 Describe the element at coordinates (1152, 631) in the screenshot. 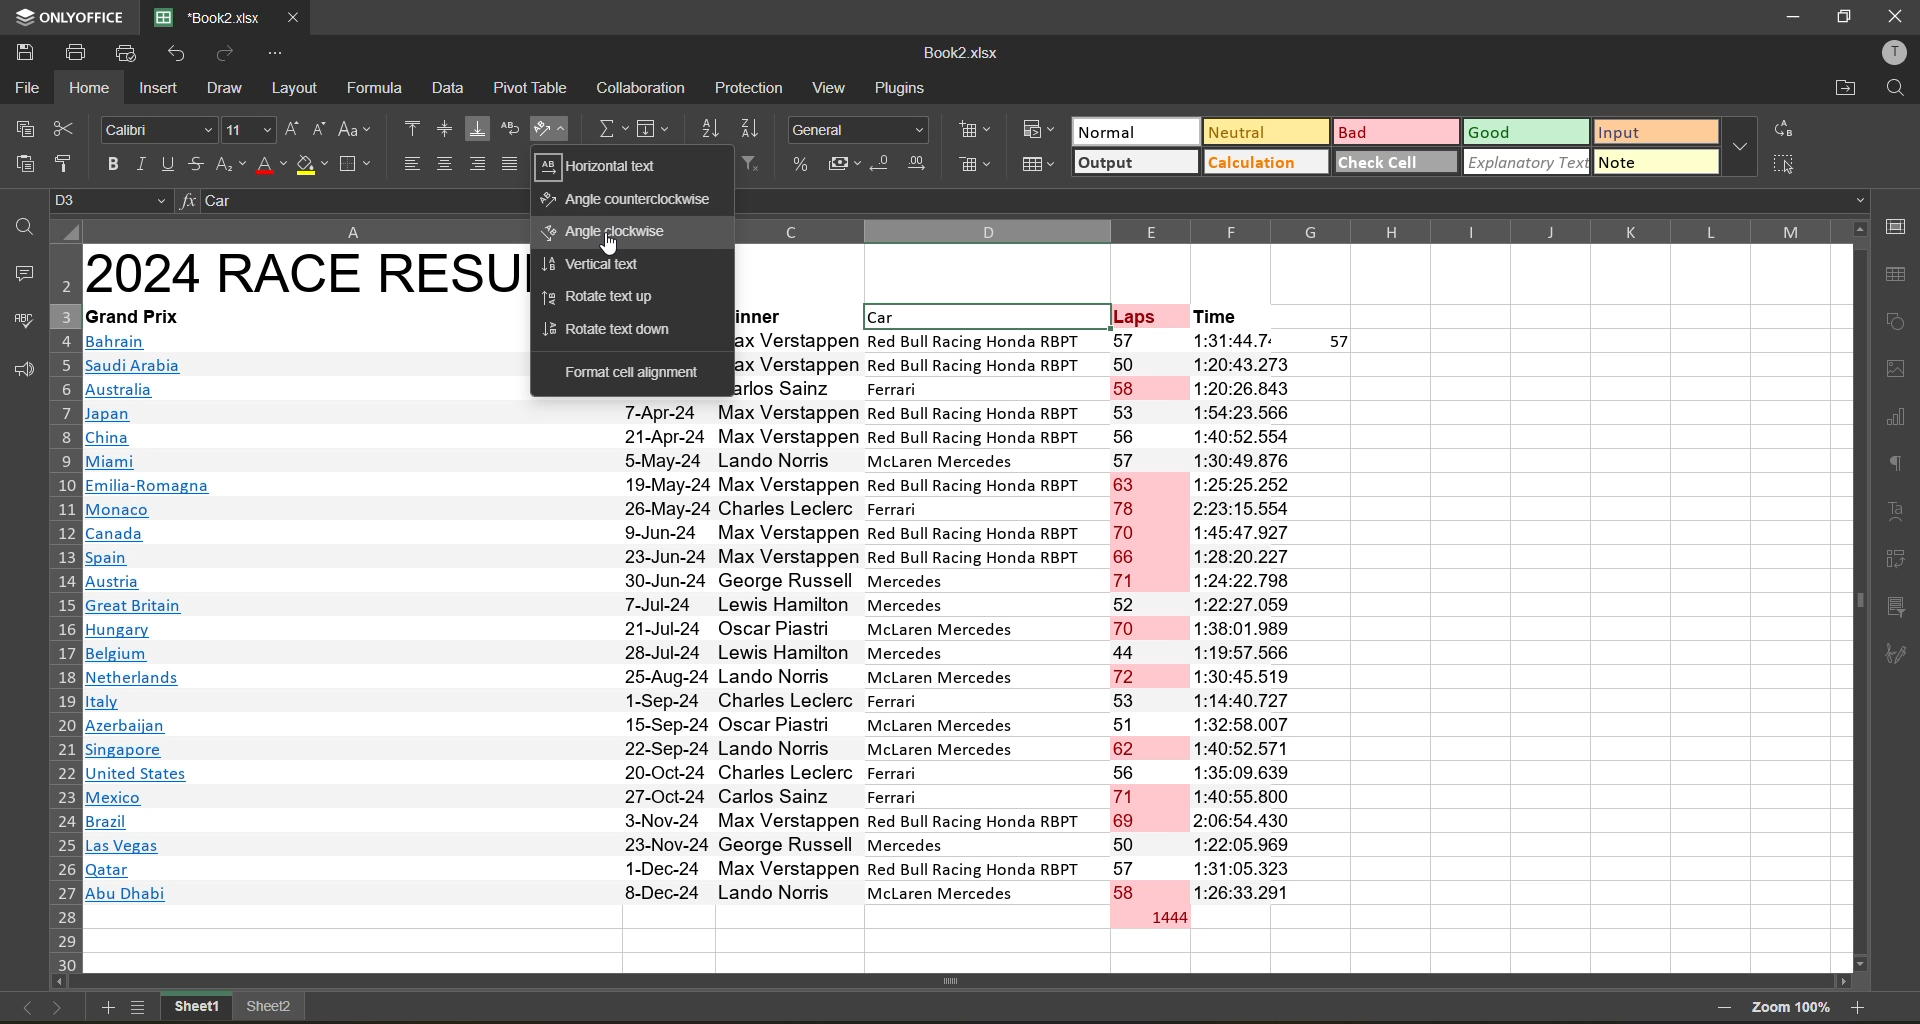

I see `Laps number` at that location.